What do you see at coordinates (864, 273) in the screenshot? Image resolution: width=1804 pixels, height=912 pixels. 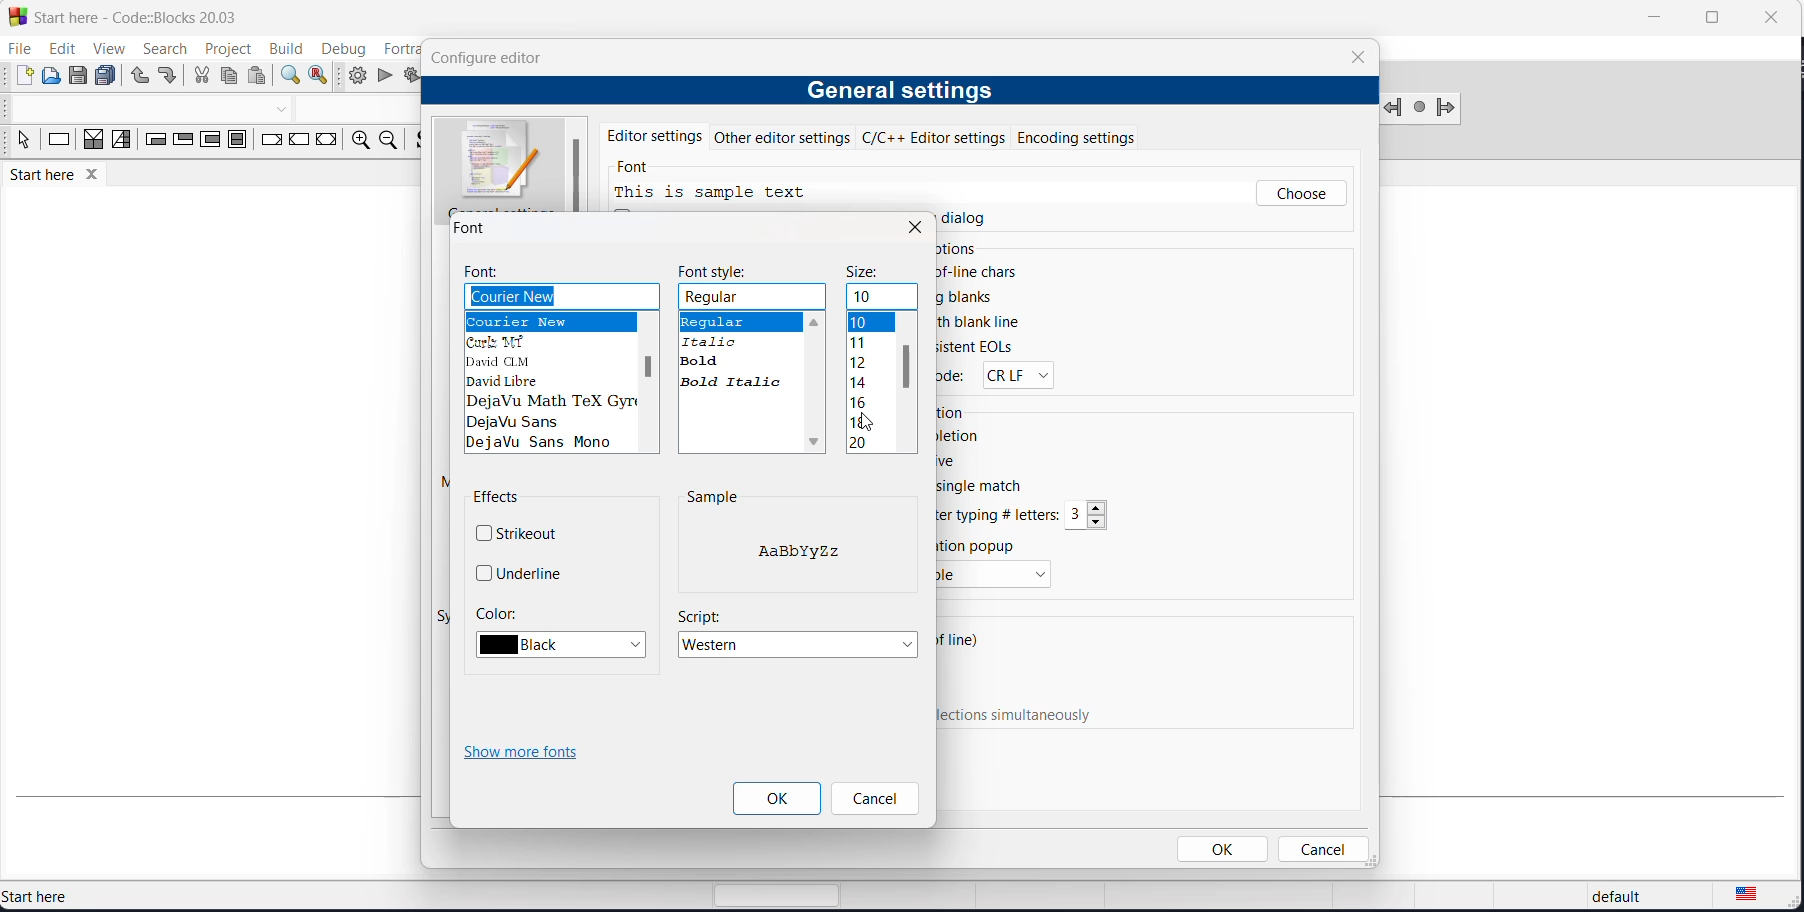 I see `size ` at bounding box center [864, 273].